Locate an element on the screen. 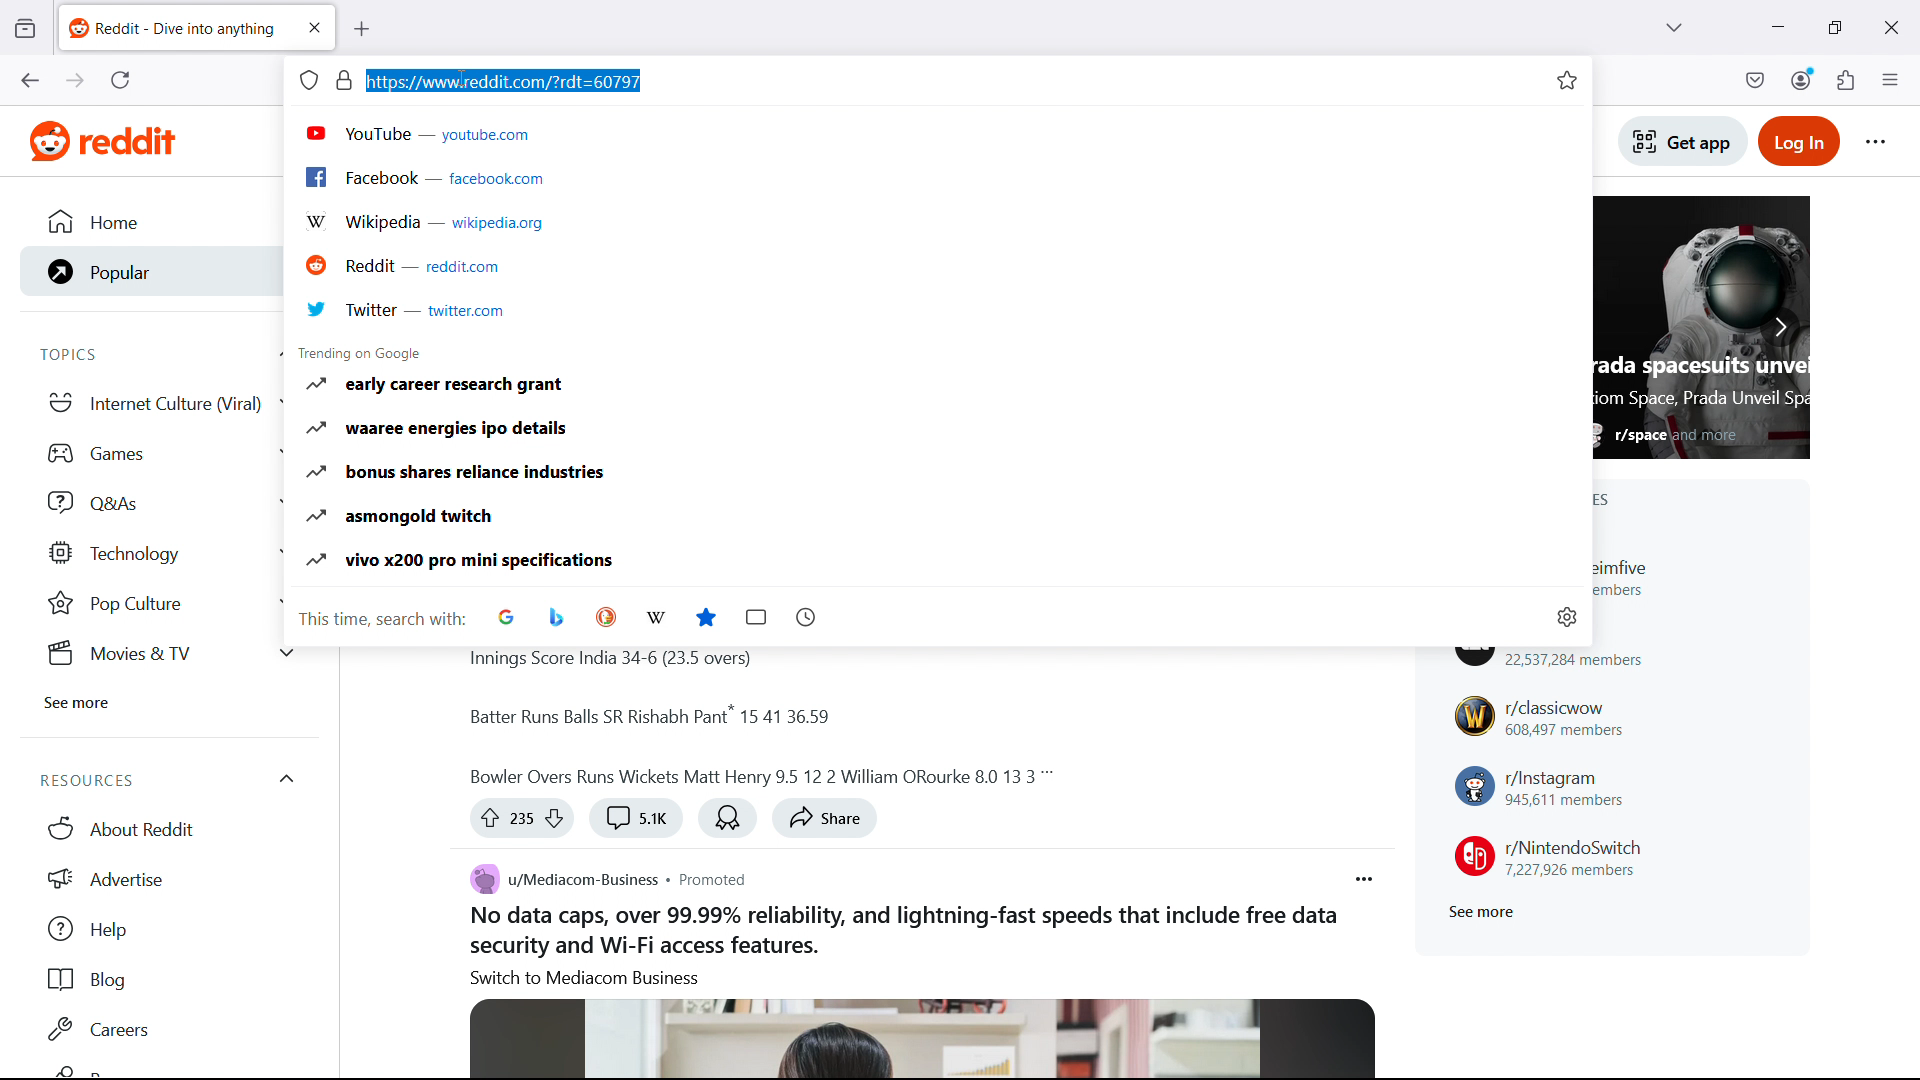 Image resolution: width=1920 pixels, height=1080 pixels. waaree Energies IPO details is located at coordinates (935, 425).